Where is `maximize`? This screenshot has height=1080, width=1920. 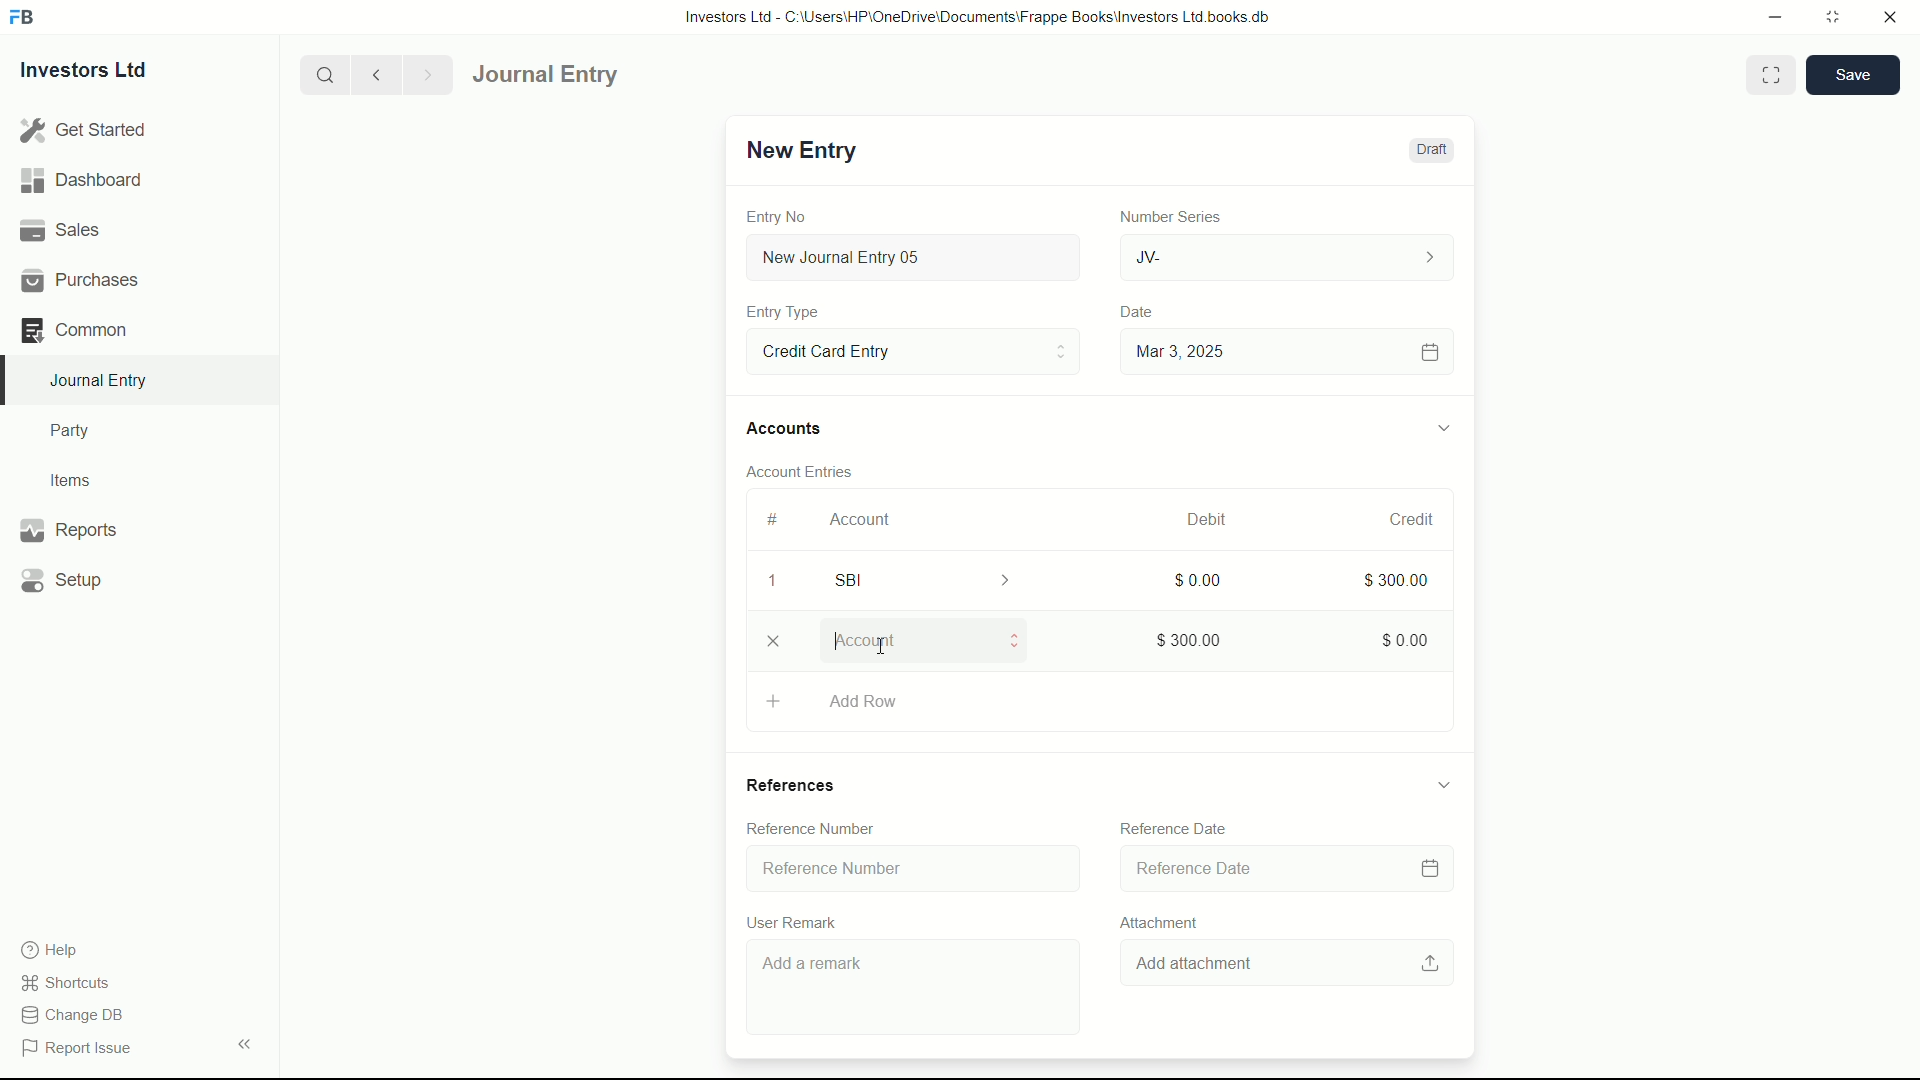
maximize is located at coordinates (1832, 15).